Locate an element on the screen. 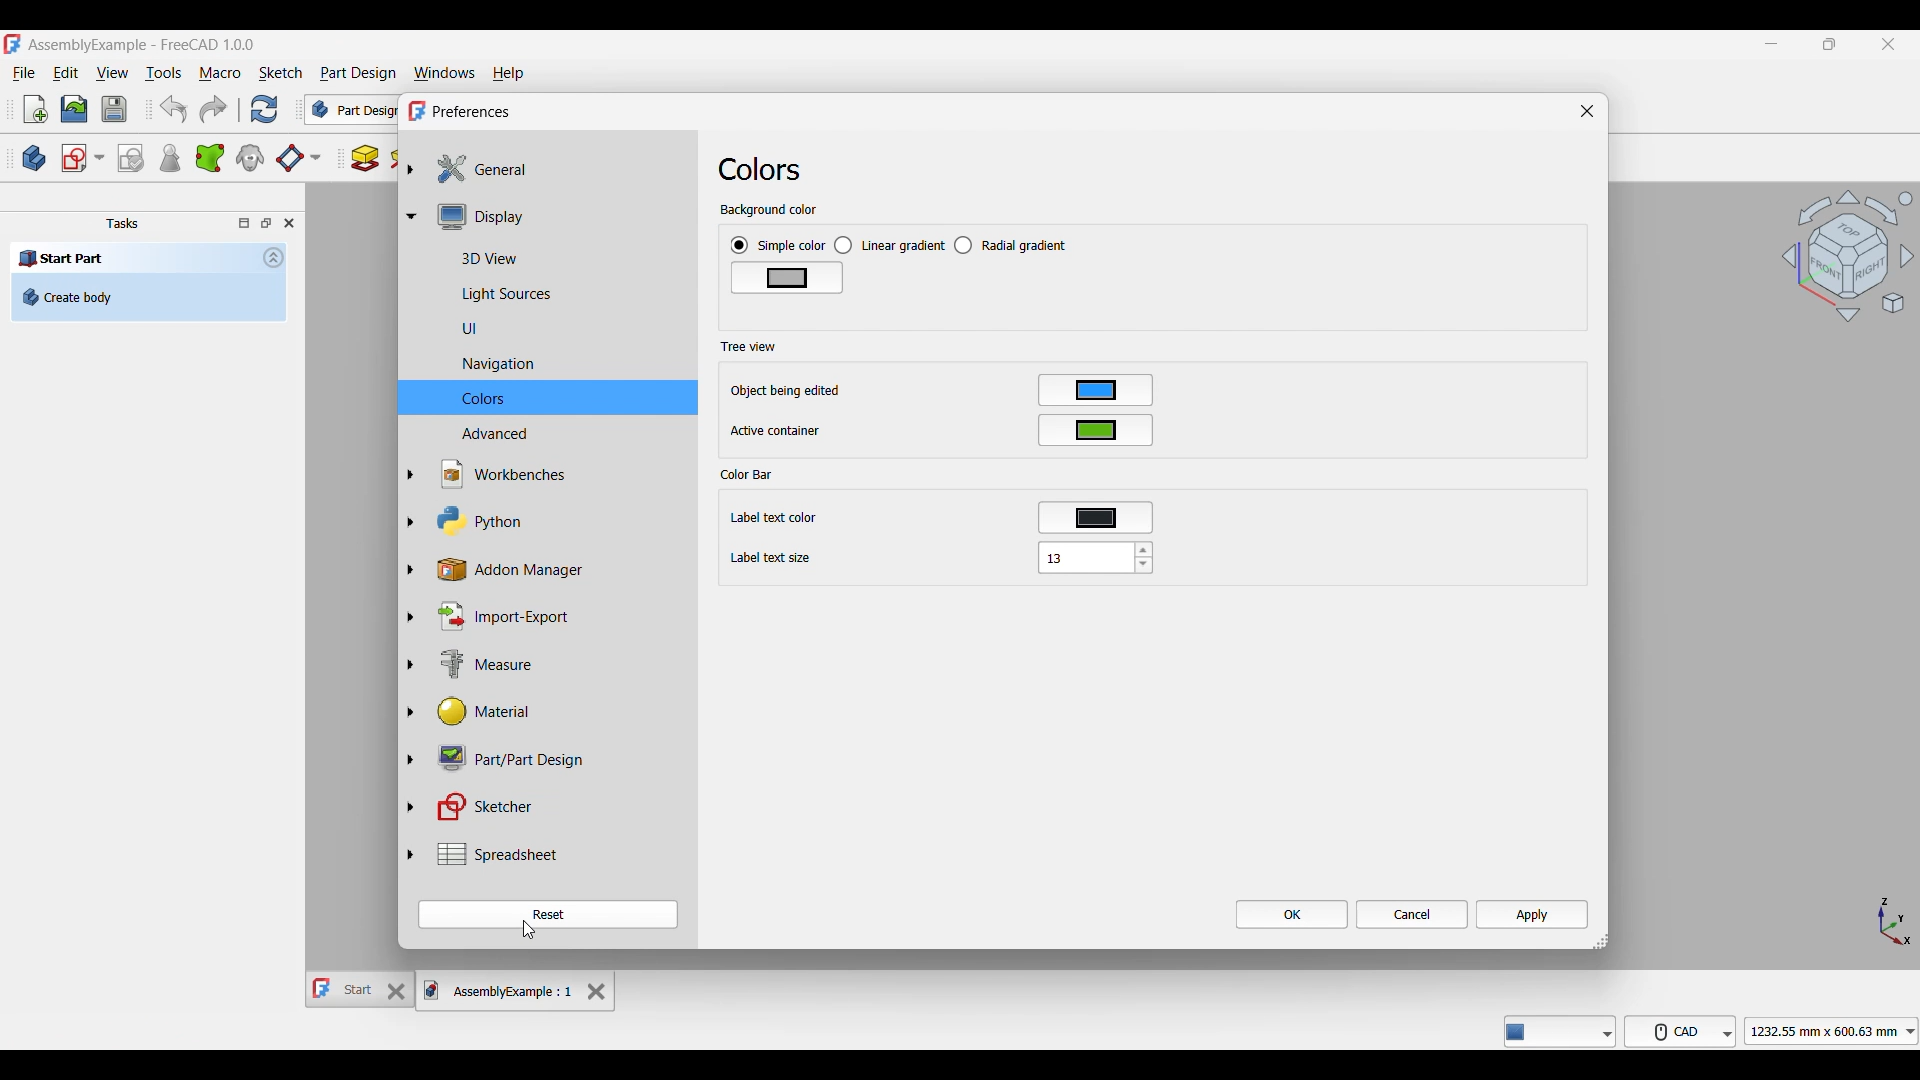  3D view is located at coordinates (466, 258).